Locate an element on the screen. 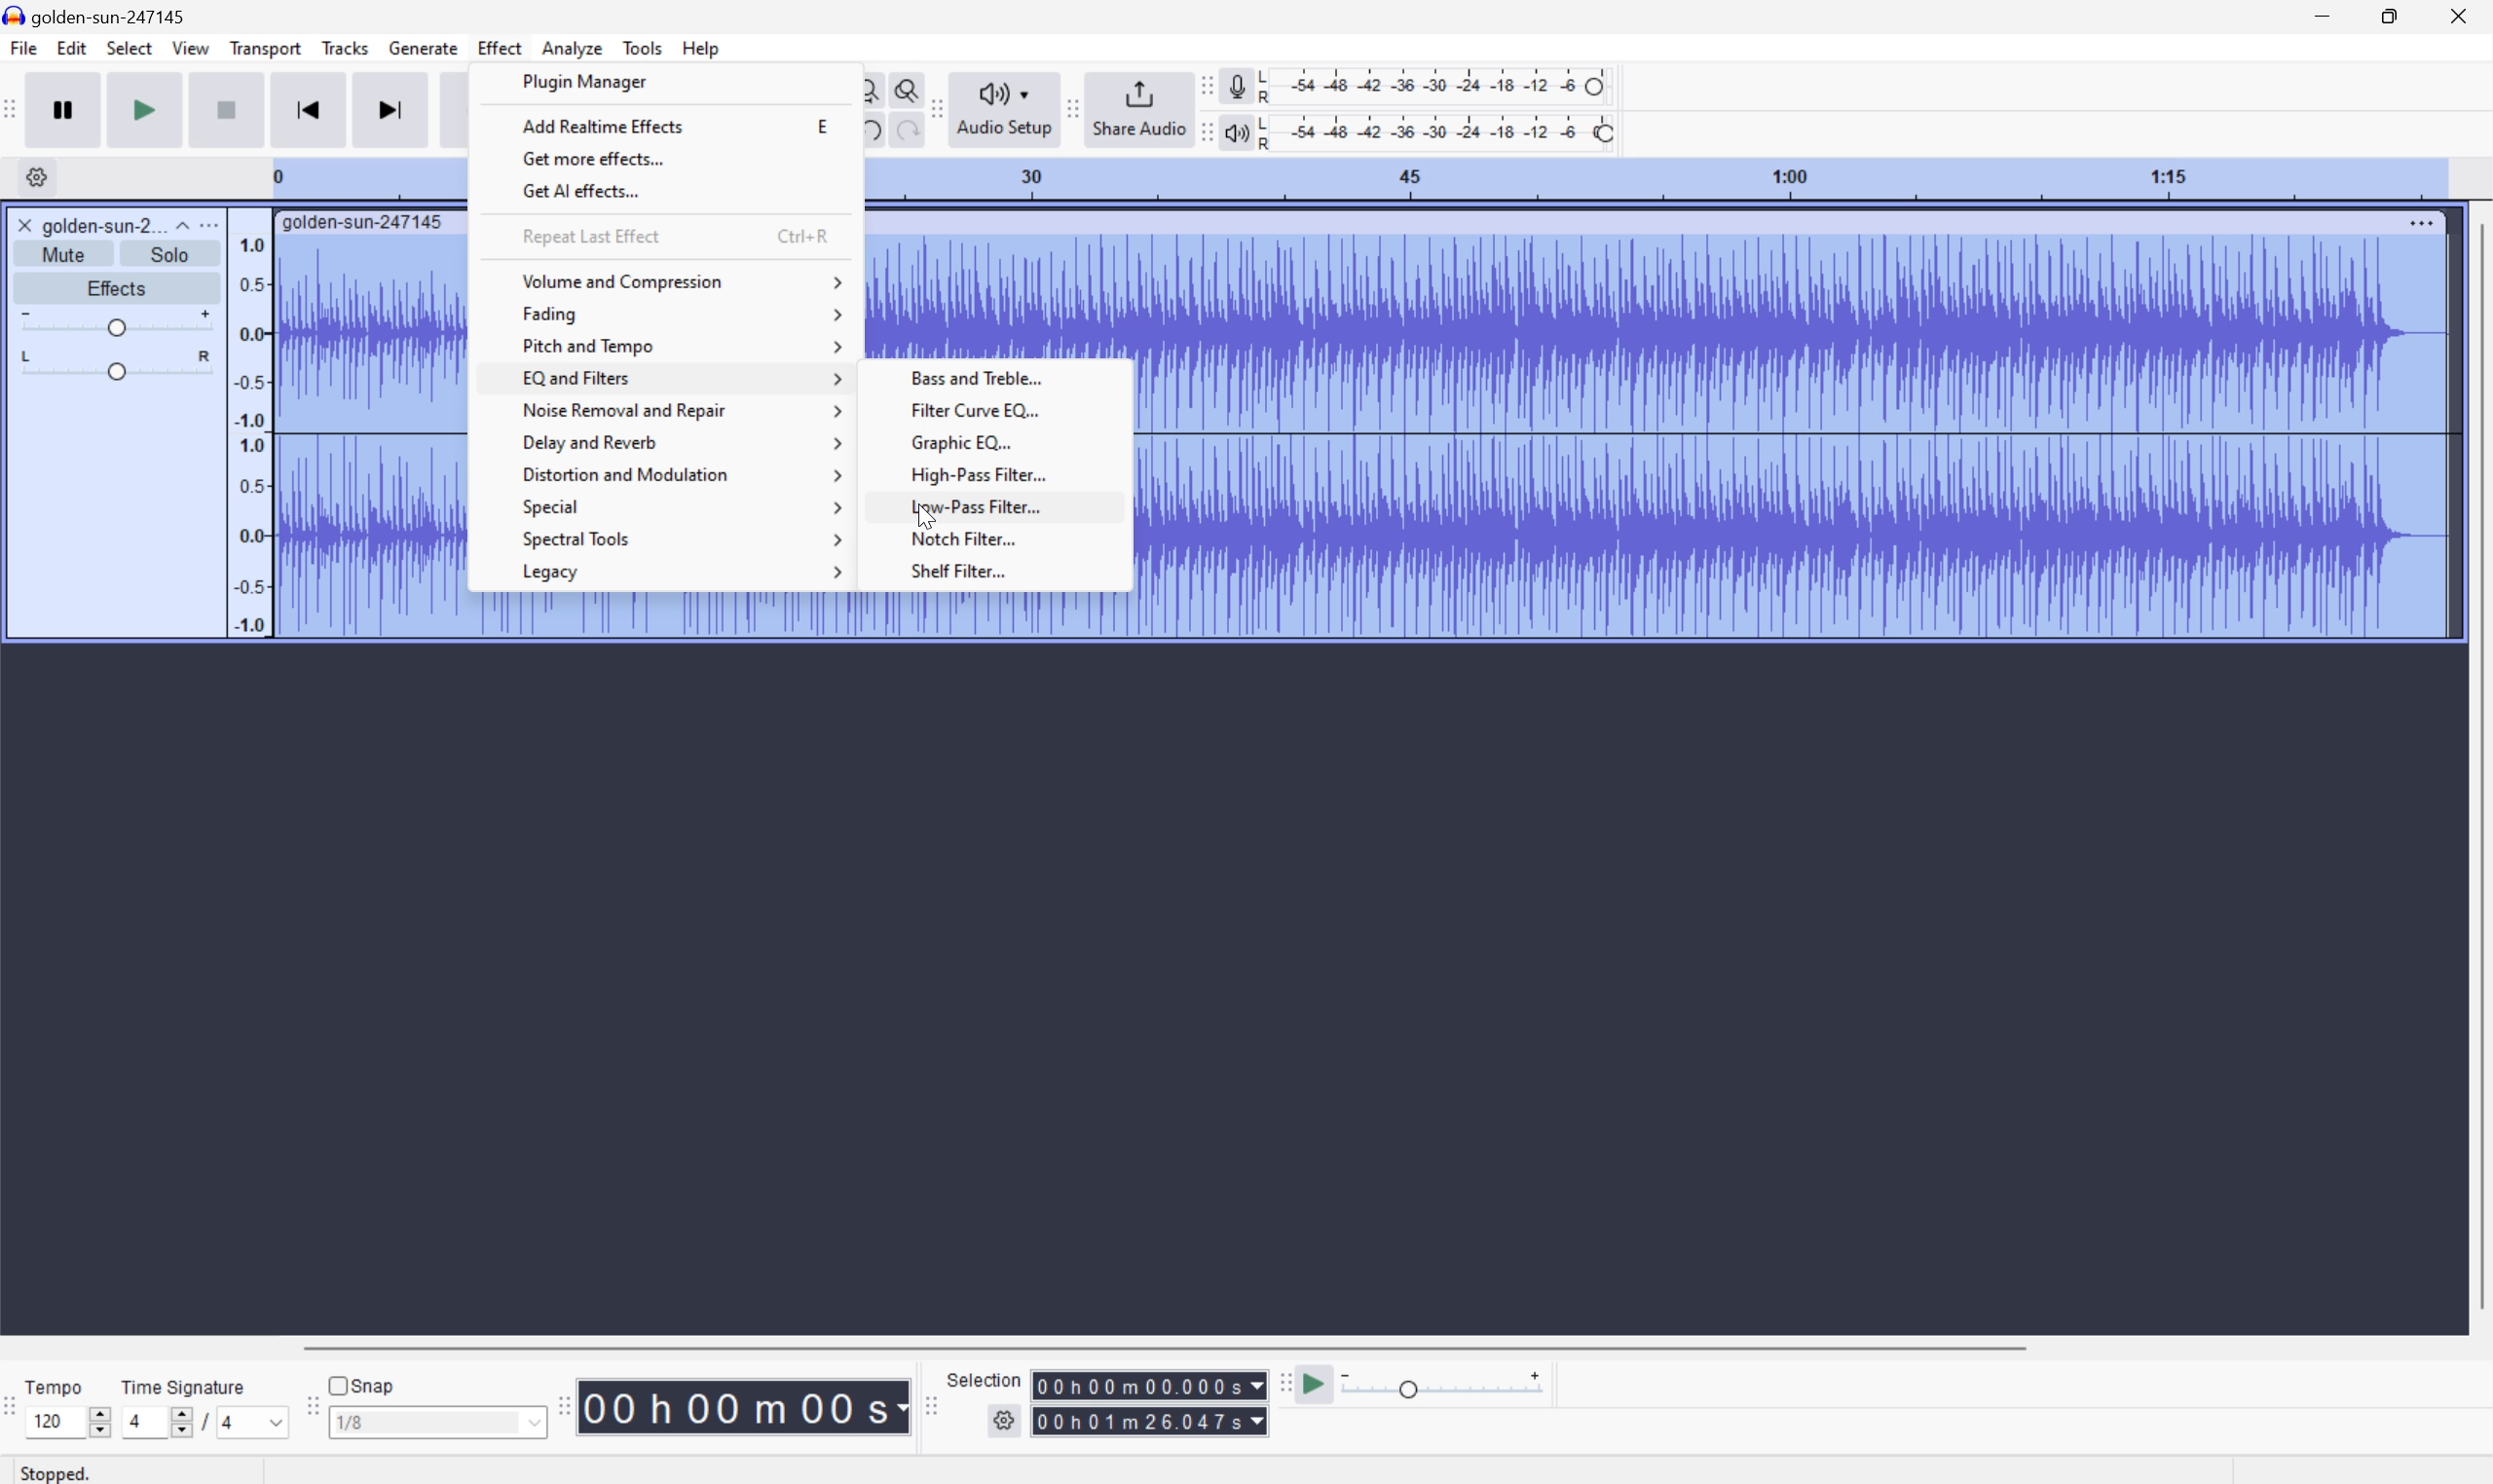 Image resolution: width=2493 pixels, height=1484 pixels. Fading is located at coordinates (689, 312).